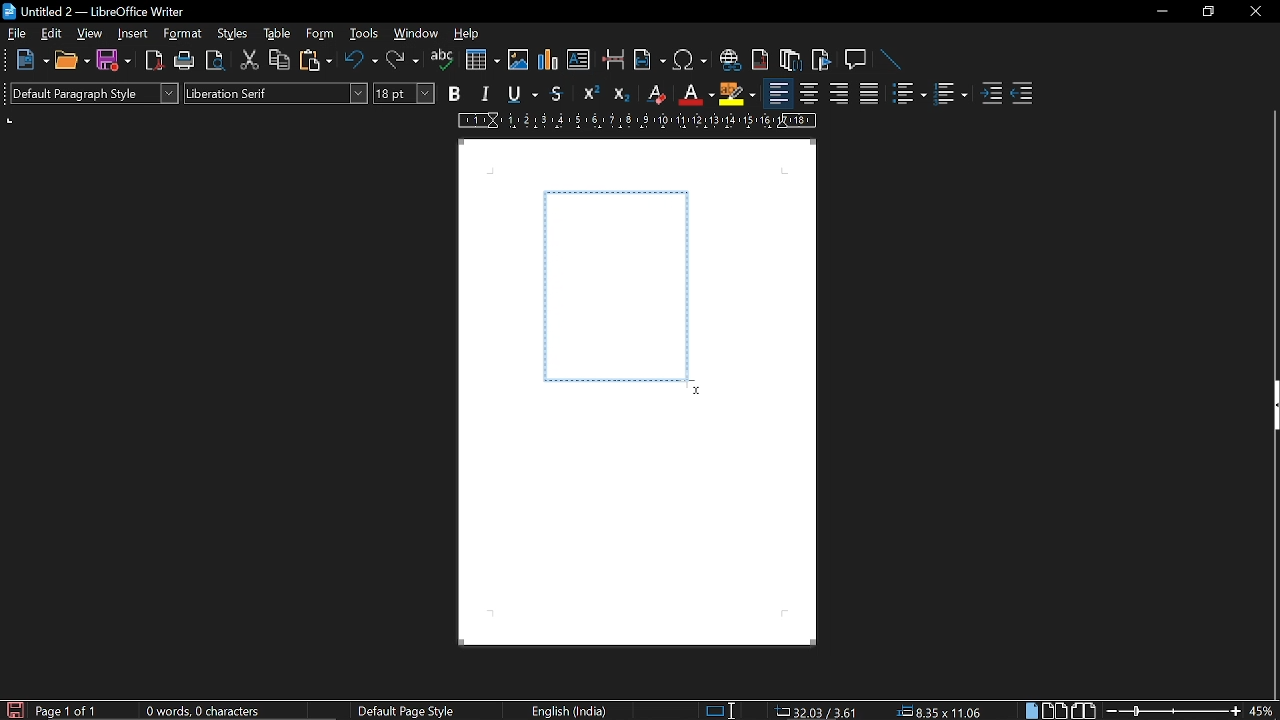 This screenshot has height=720, width=1280. What do you see at coordinates (1272, 408) in the screenshot?
I see `sidebar view` at bounding box center [1272, 408].